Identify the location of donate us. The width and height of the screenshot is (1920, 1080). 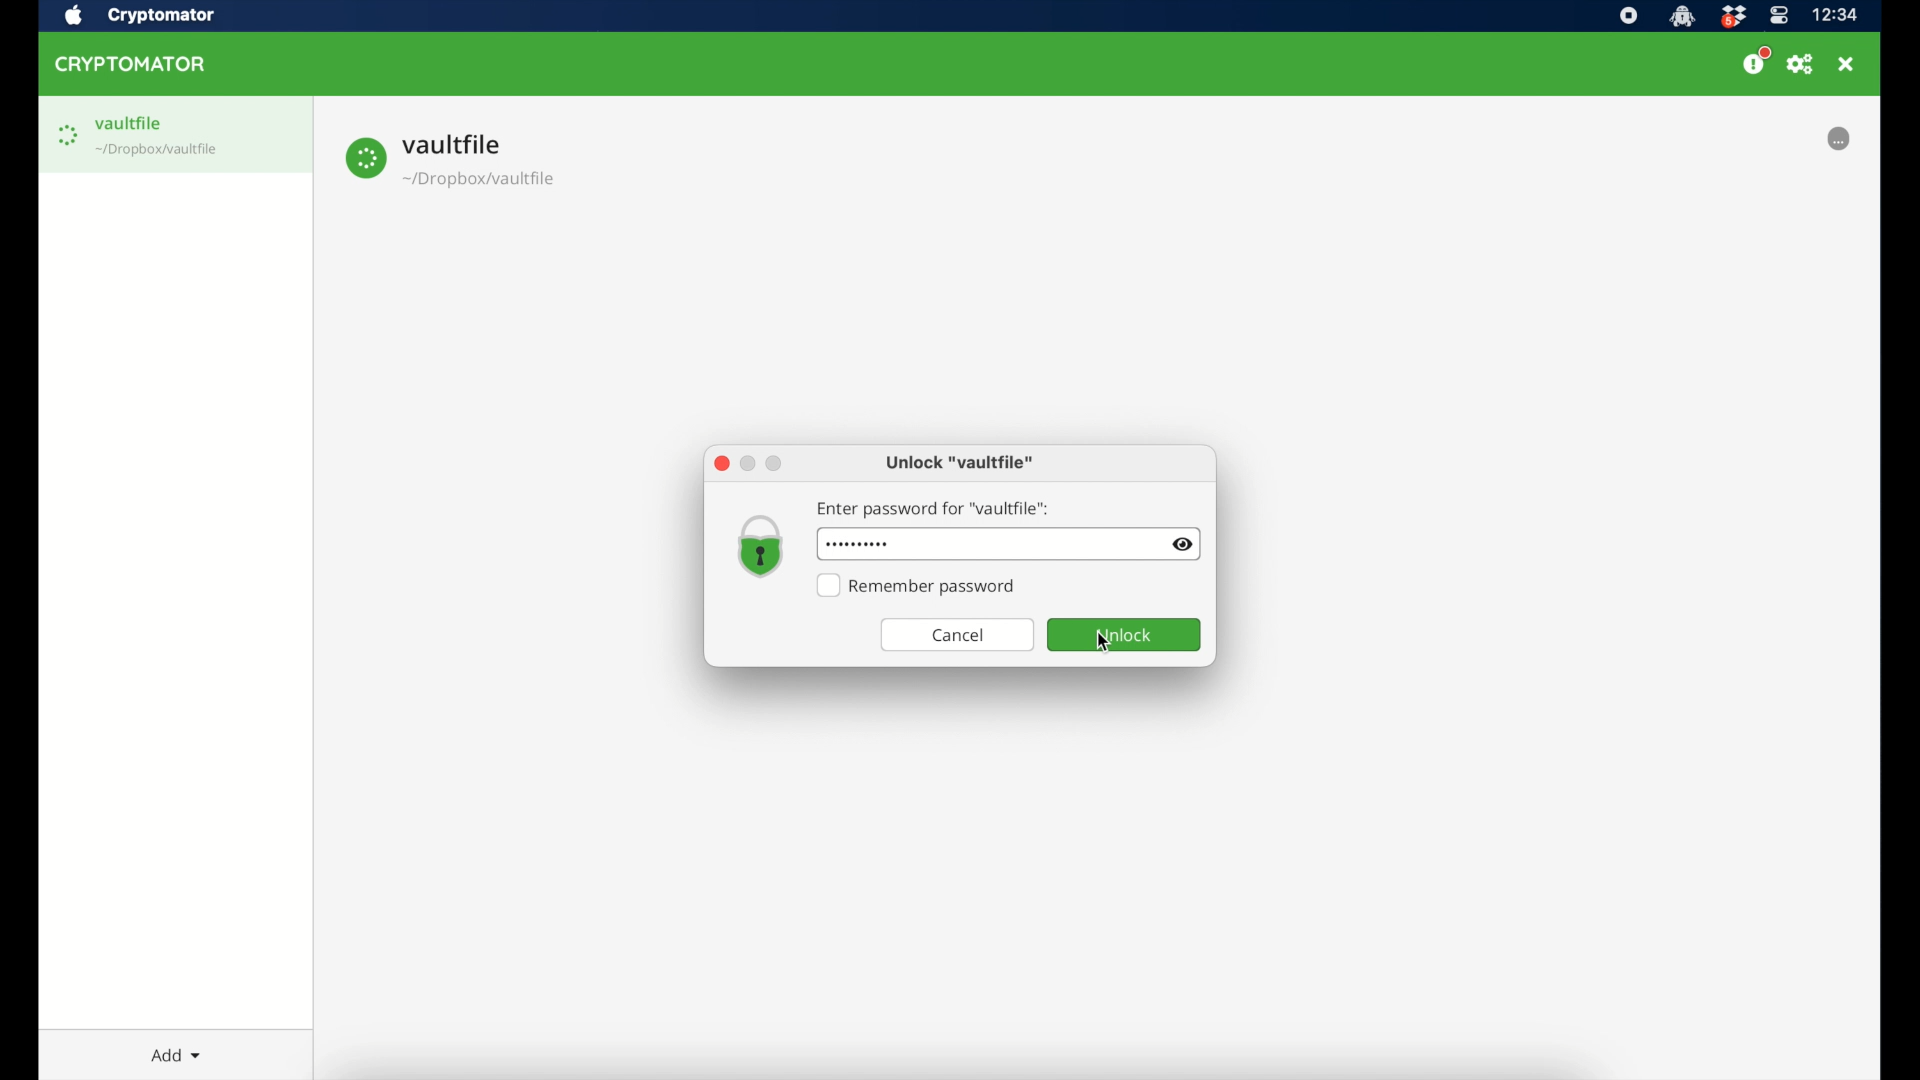
(1756, 61).